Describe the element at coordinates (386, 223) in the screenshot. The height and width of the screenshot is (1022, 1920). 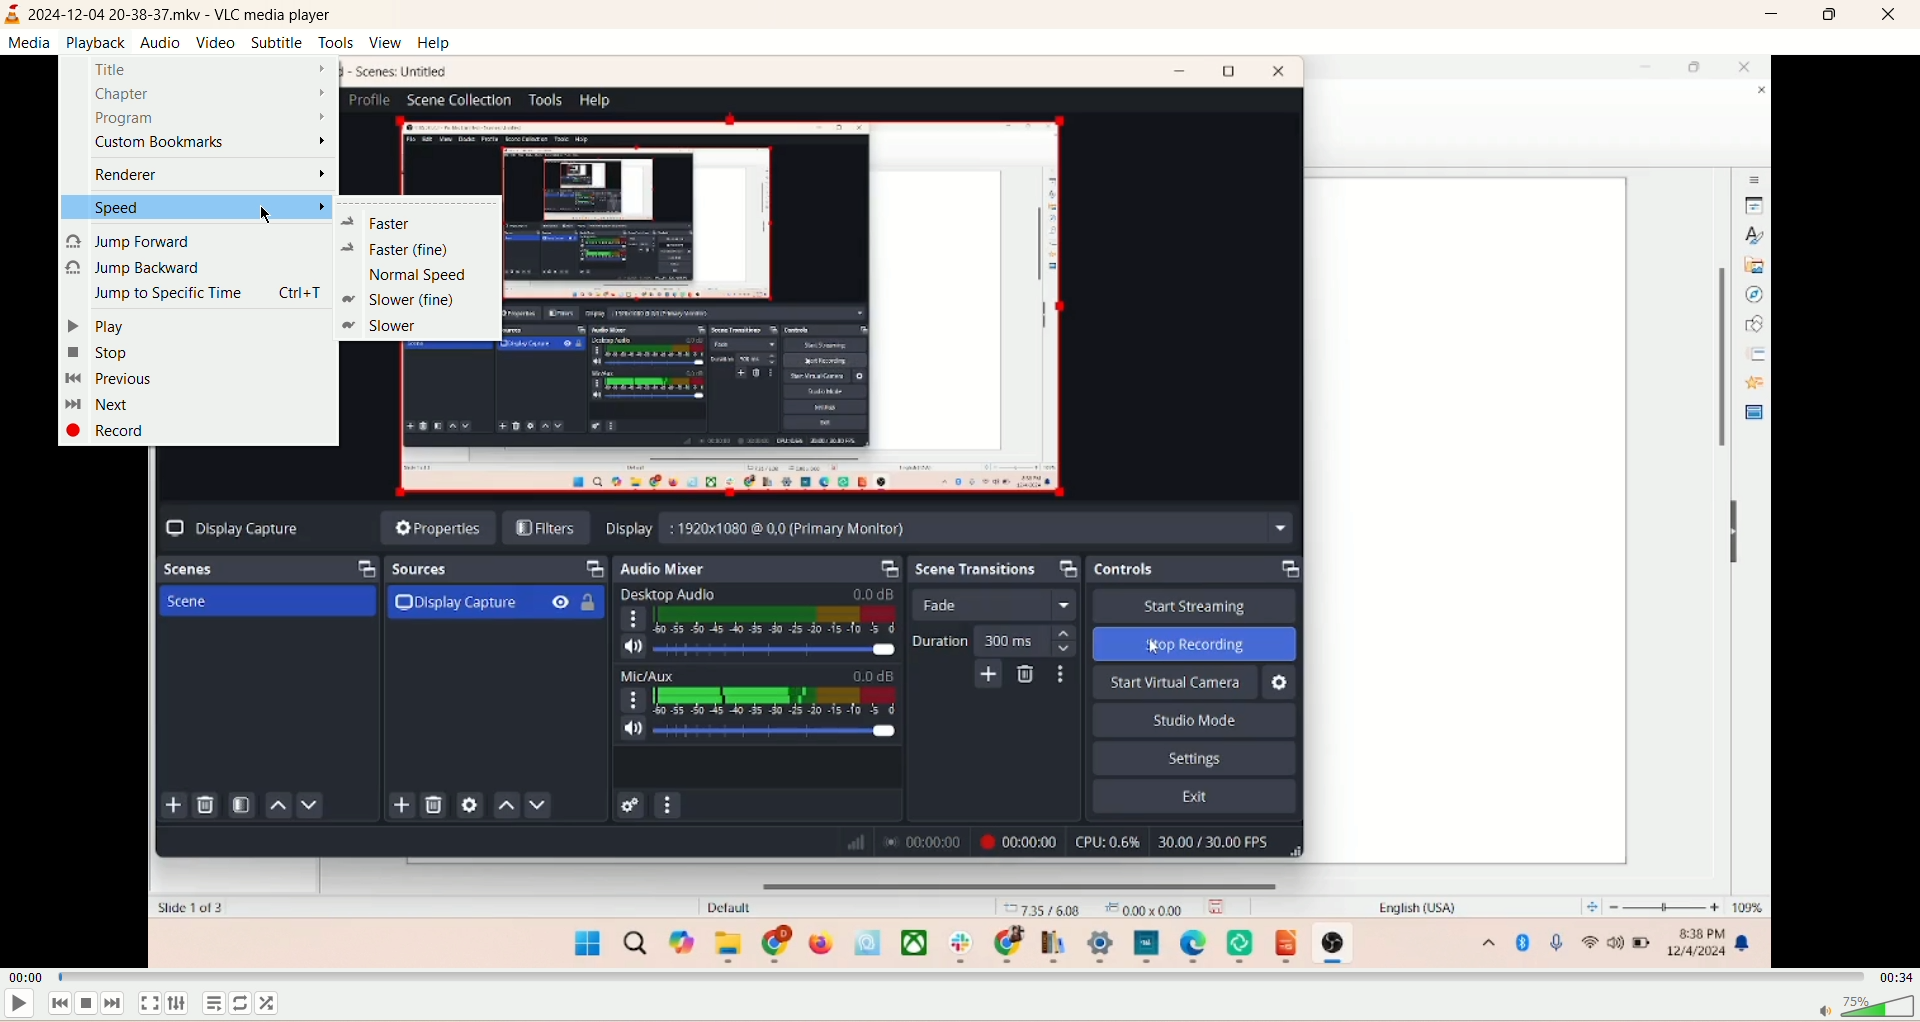
I see `faster` at that location.